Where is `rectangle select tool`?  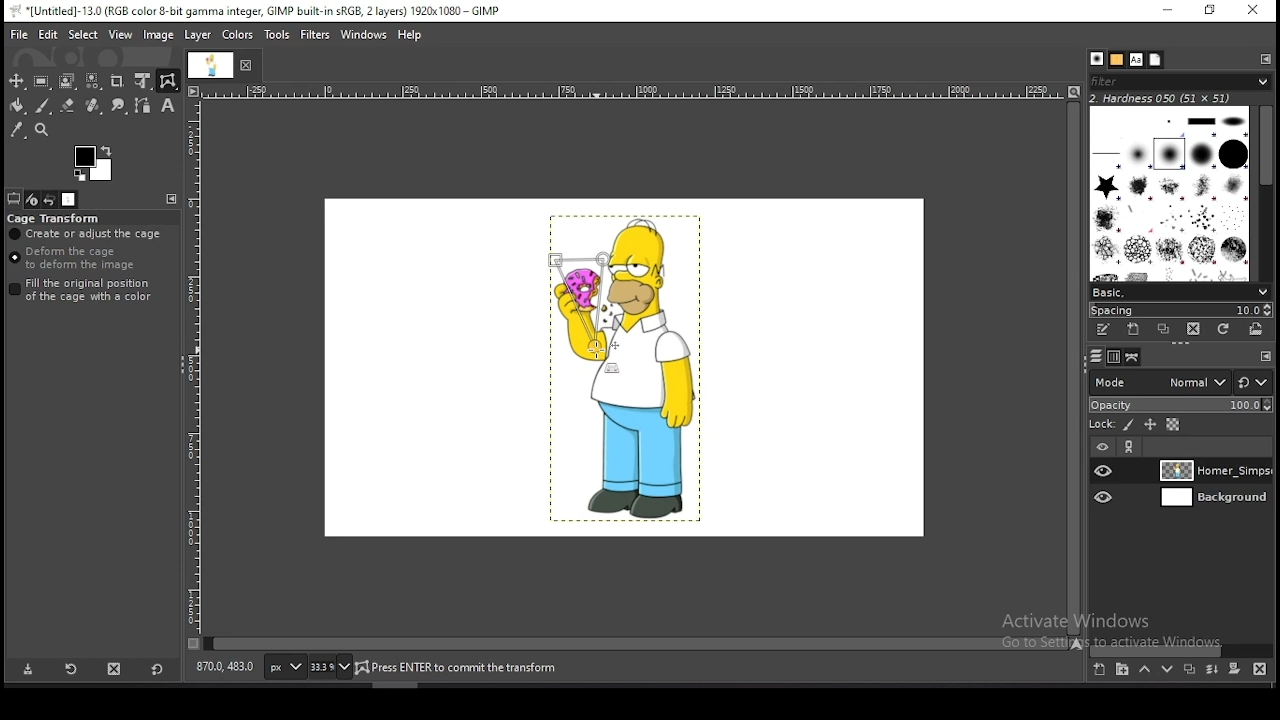
rectangle select tool is located at coordinates (42, 81).